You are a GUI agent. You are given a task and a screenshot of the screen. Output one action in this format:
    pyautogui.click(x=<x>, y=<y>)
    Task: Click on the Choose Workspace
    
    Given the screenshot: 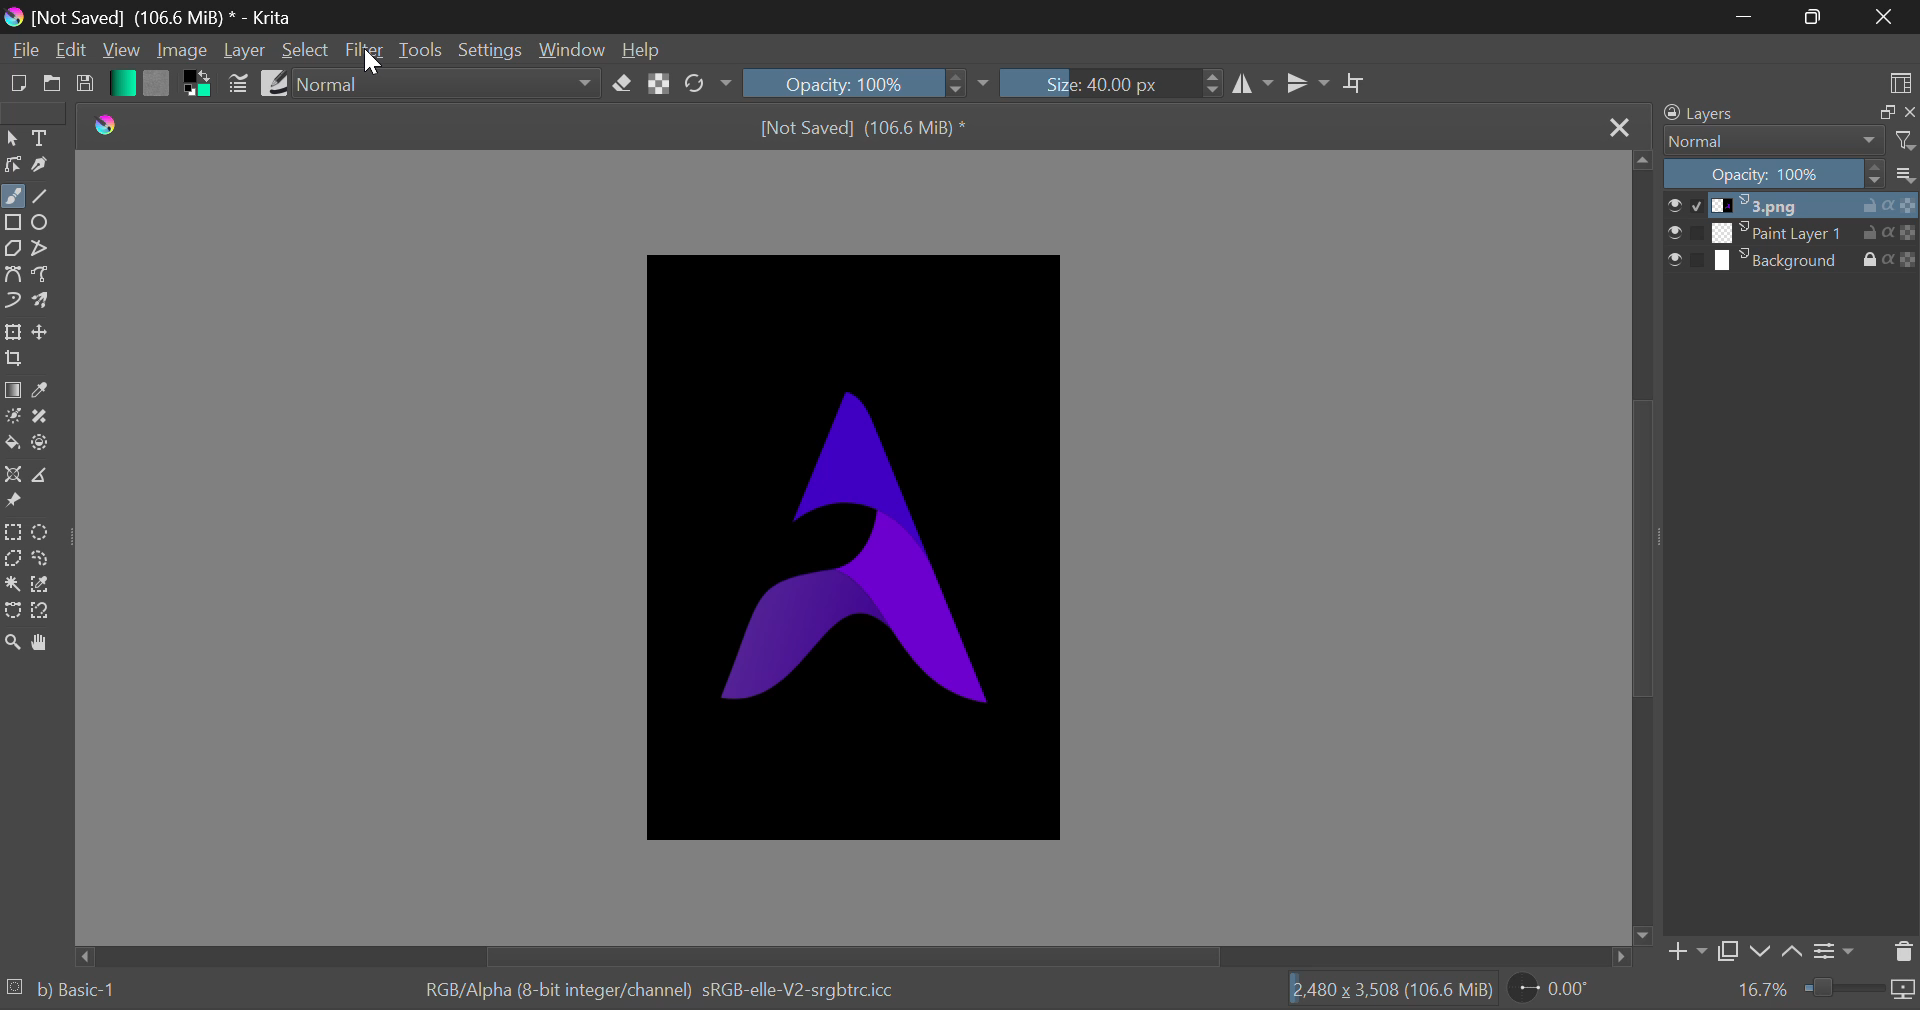 What is the action you would take?
    pyautogui.click(x=1902, y=81)
    